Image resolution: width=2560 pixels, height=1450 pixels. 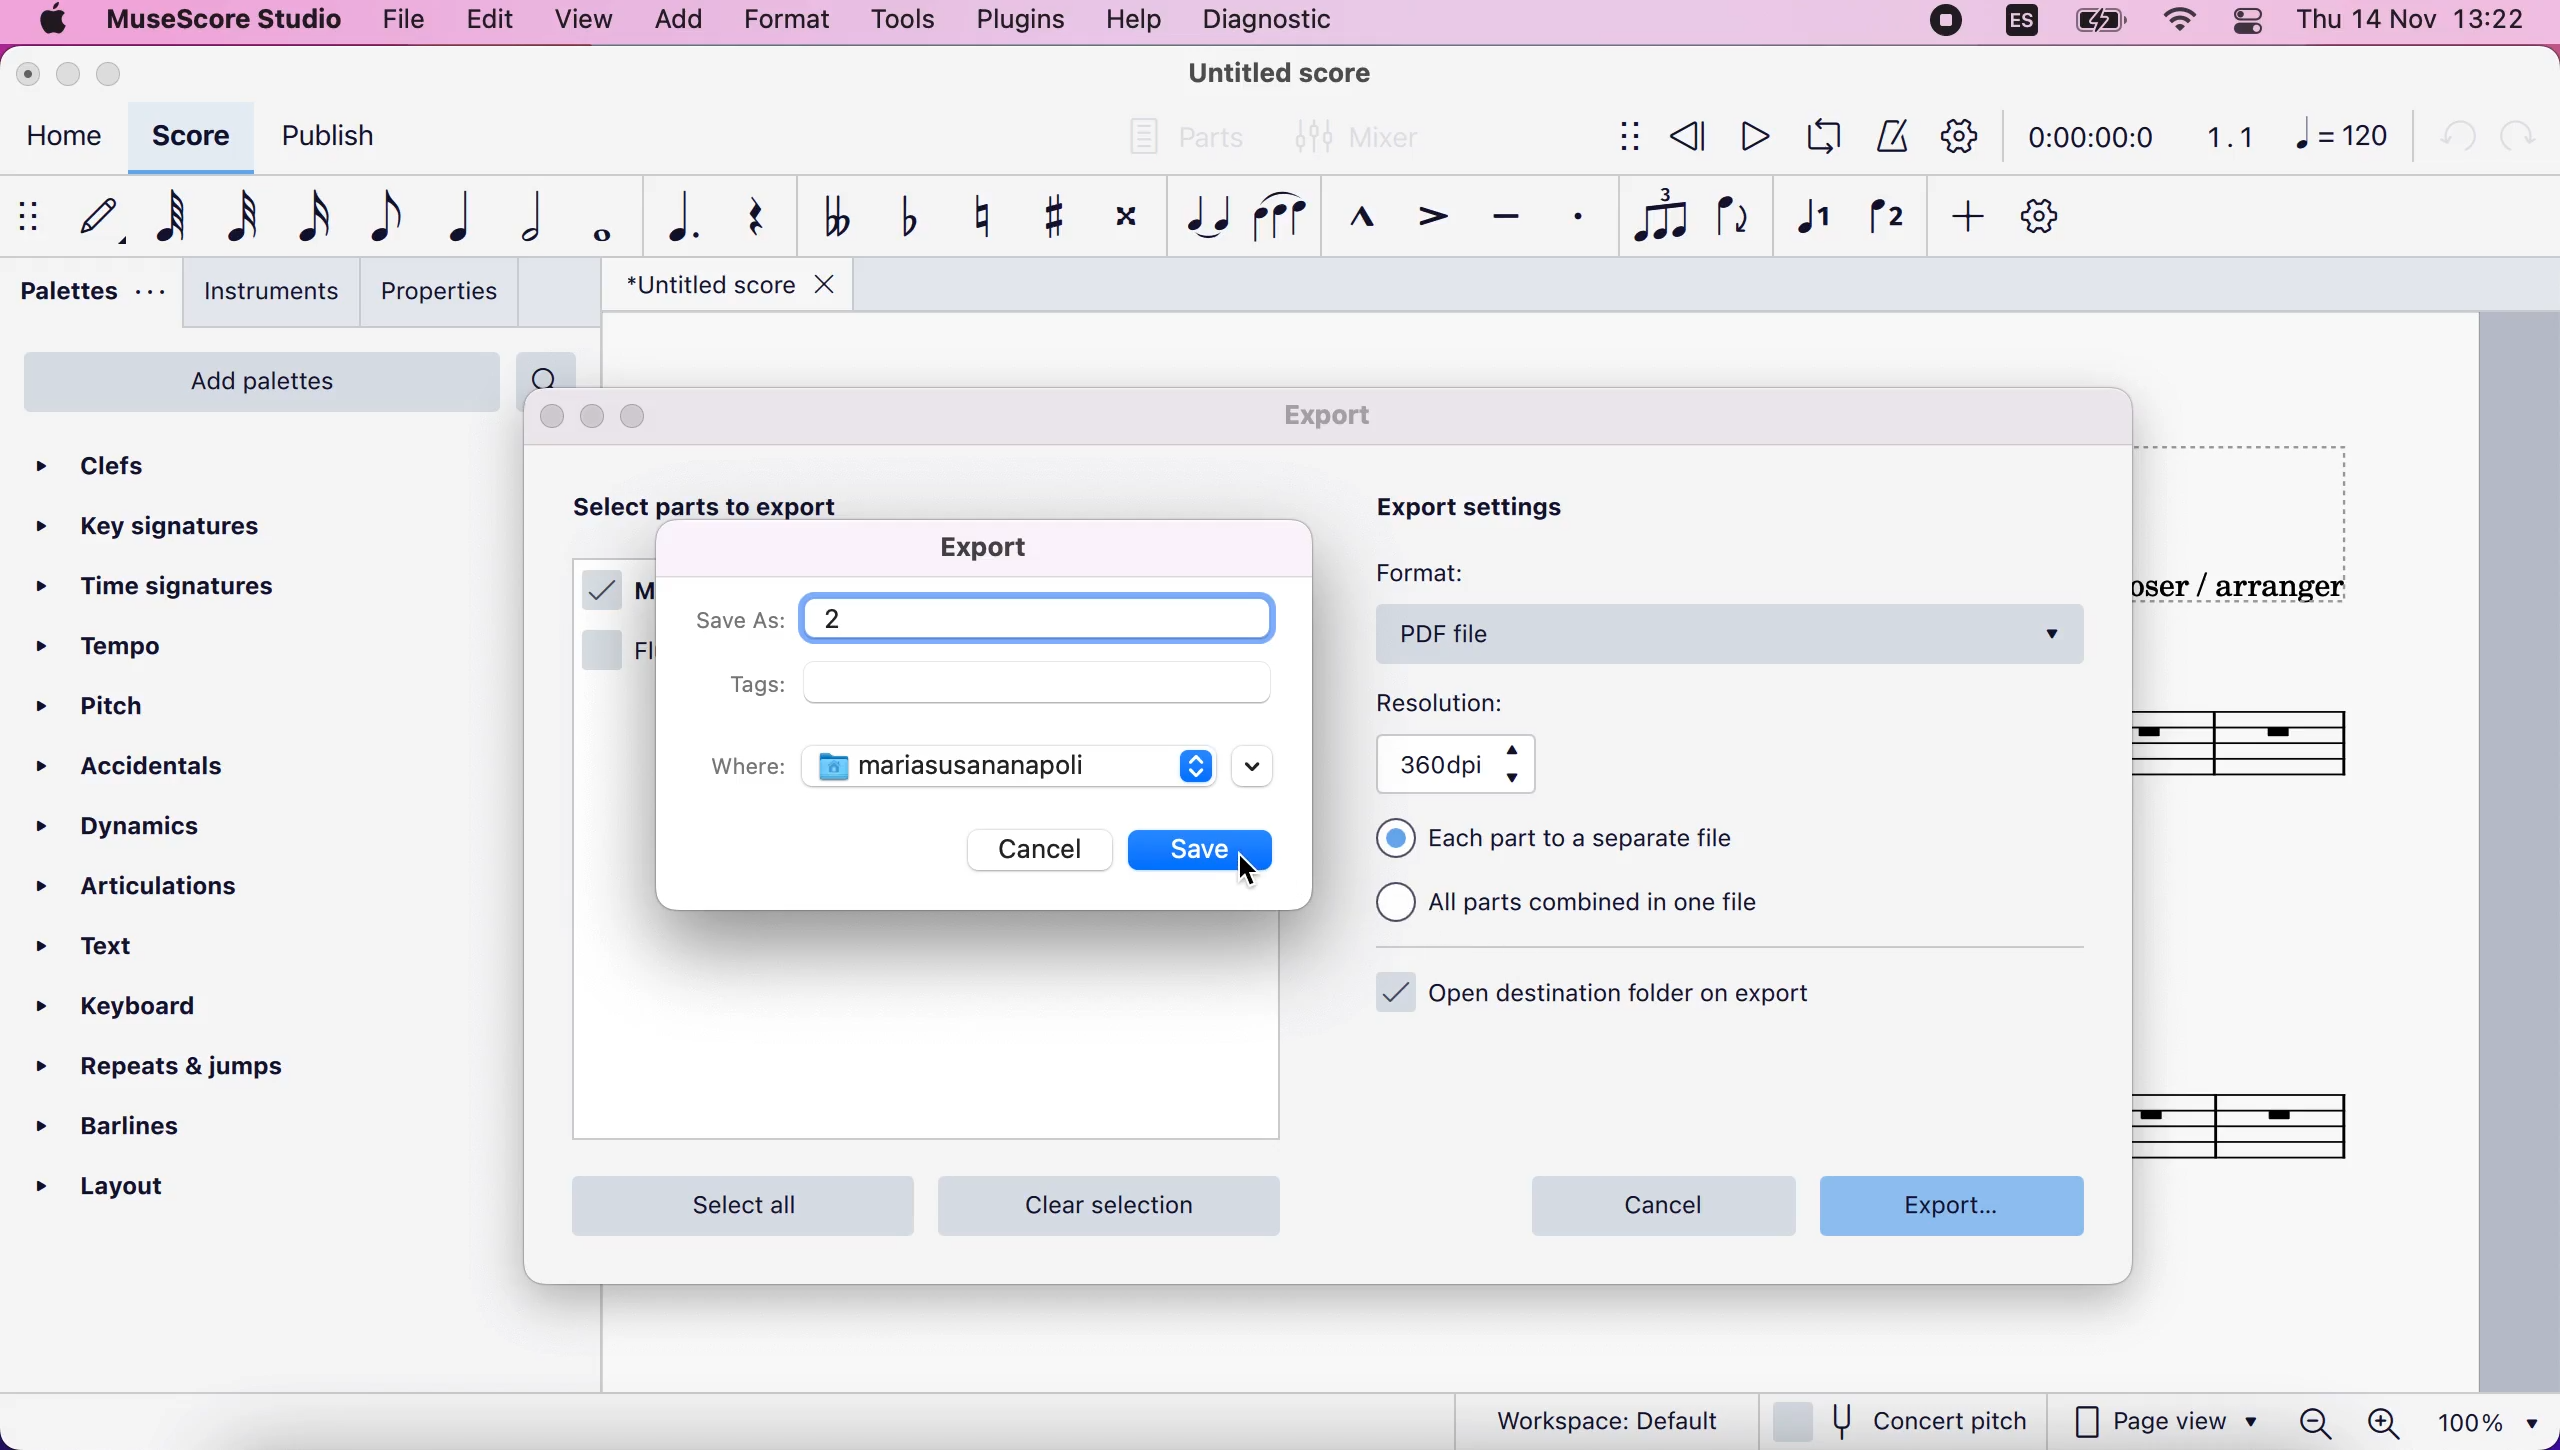 What do you see at coordinates (1813, 214) in the screenshot?
I see `voice 1` at bounding box center [1813, 214].